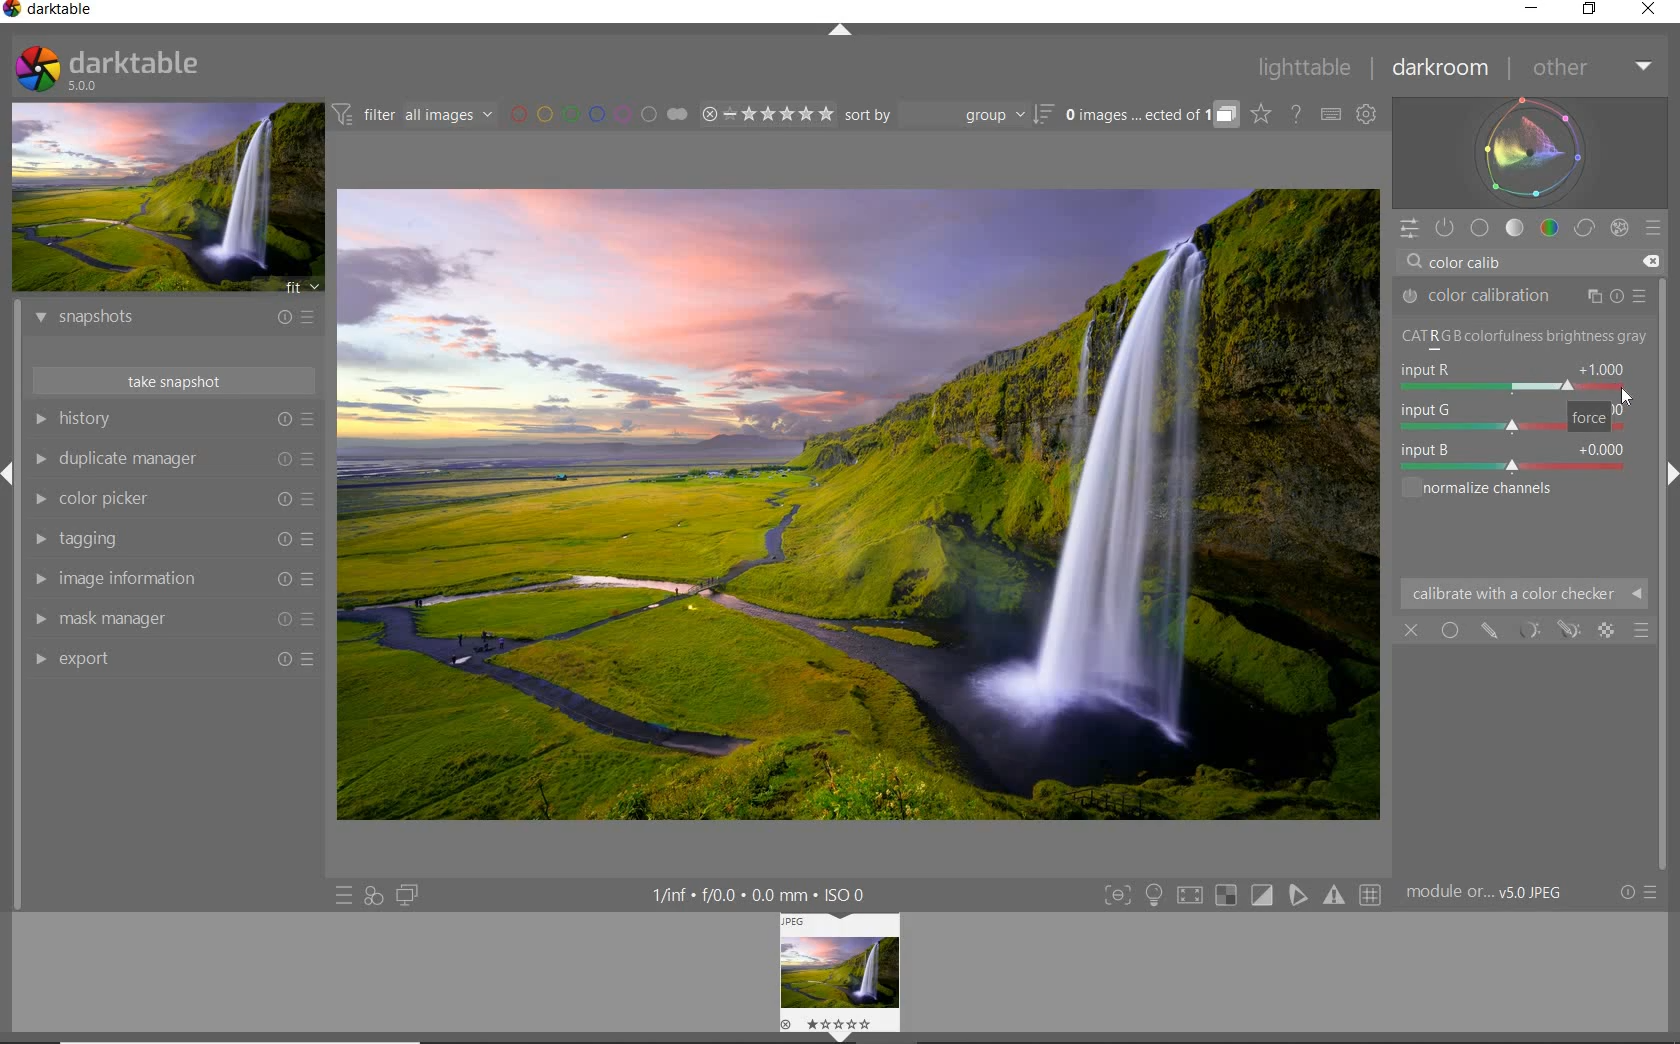  Describe the element at coordinates (1511, 456) in the screenshot. I see `INPUT B` at that location.